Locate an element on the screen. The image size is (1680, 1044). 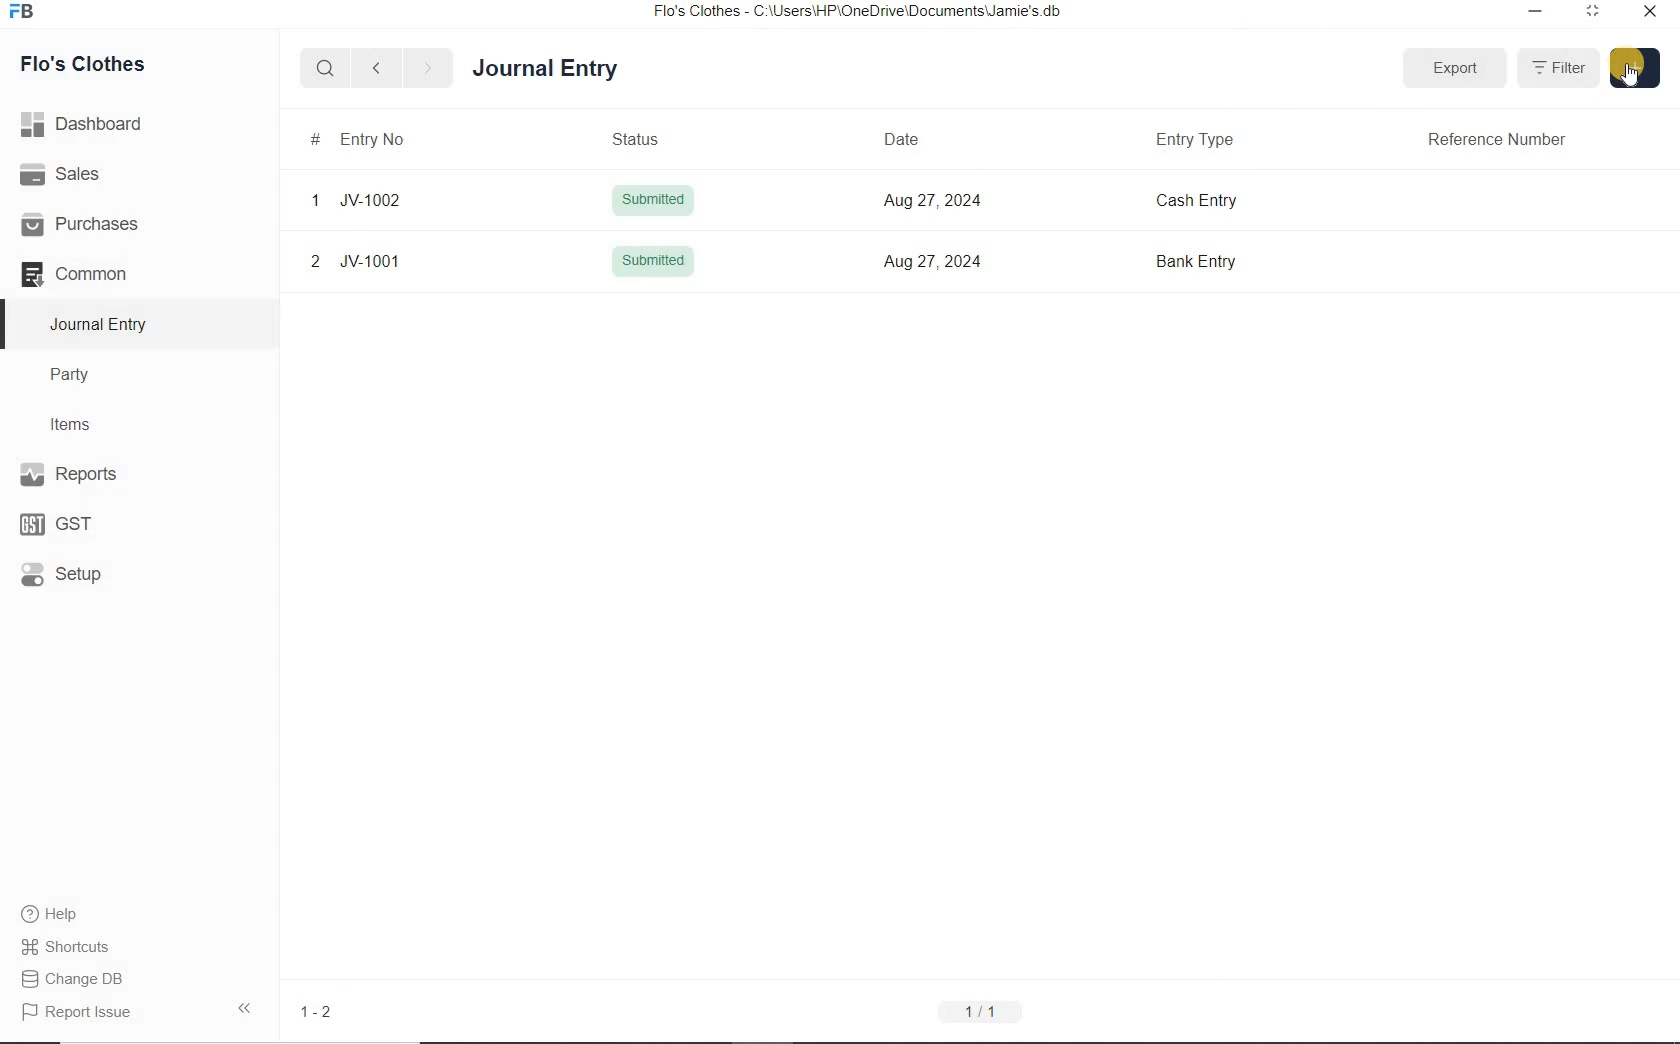
Common is located at coordinates (98, 273).